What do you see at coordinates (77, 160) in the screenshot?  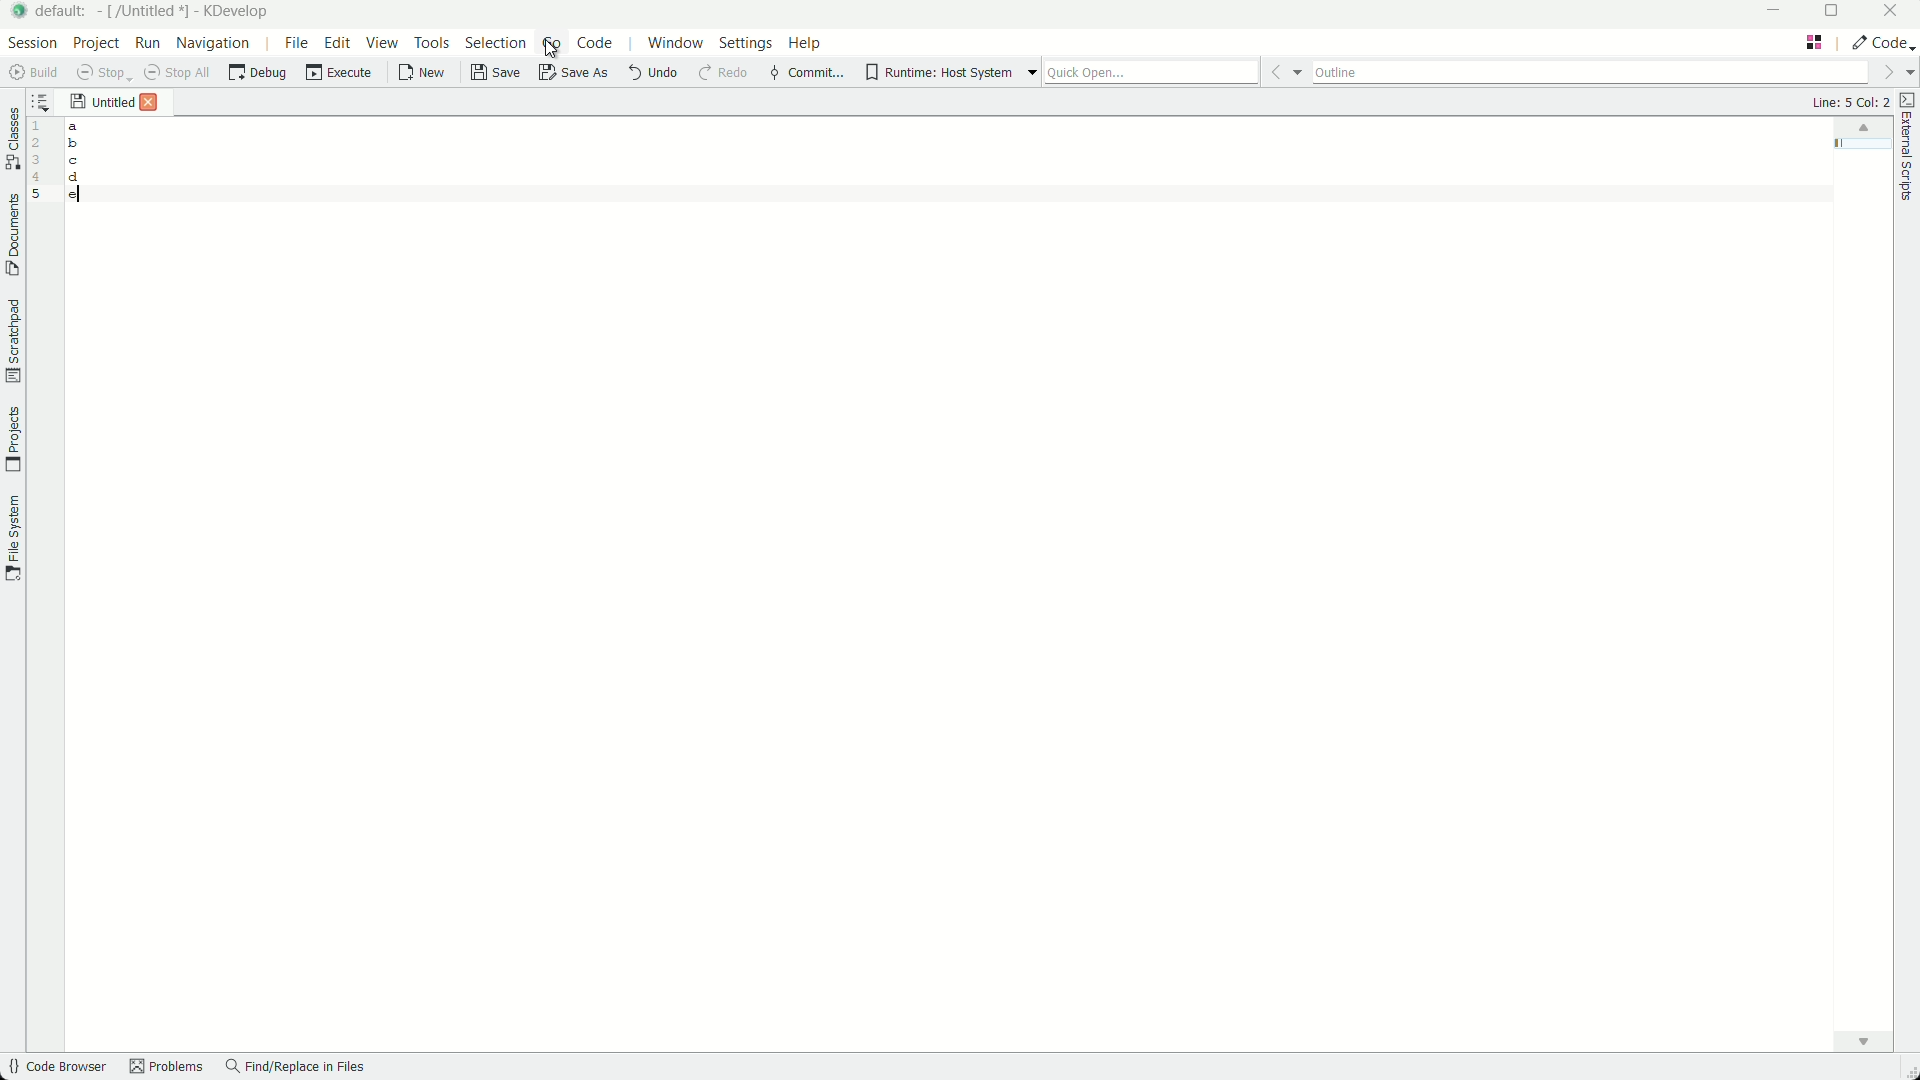 I see `c` at bounding box center [77, 160].